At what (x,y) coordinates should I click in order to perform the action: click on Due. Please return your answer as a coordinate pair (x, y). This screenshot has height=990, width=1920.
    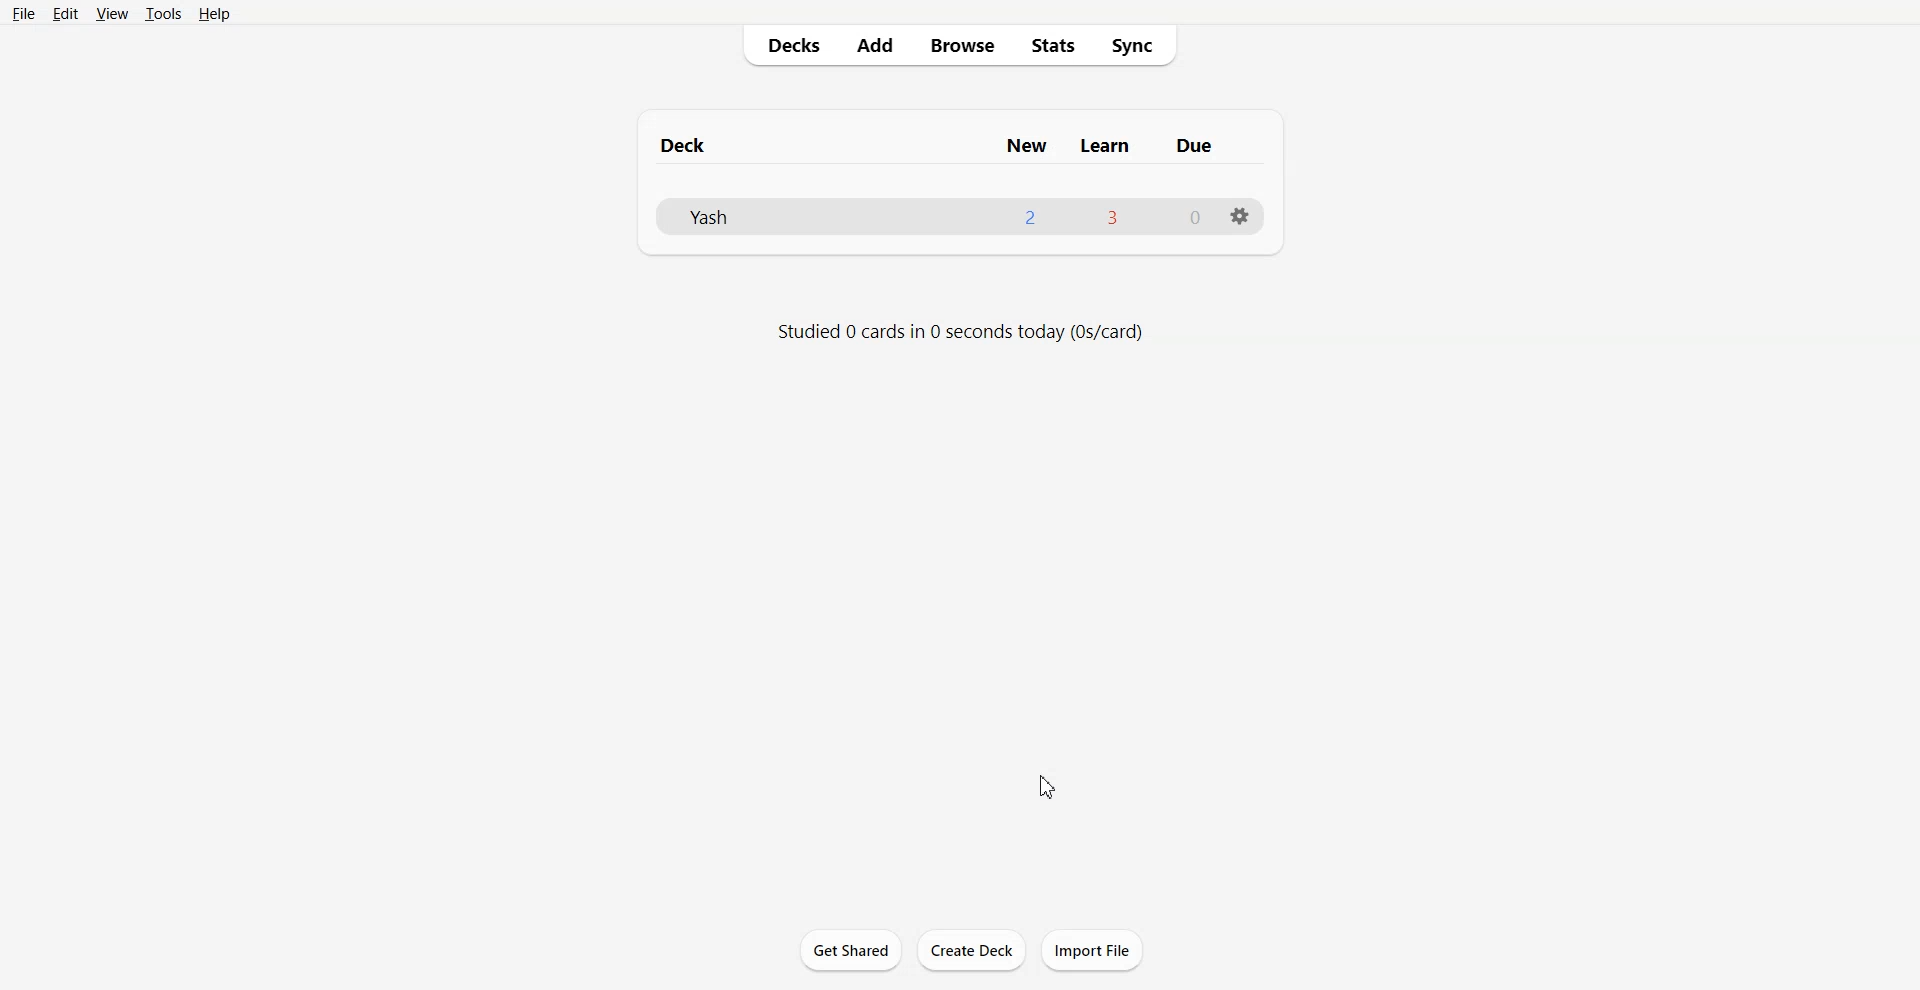
    Looking at the image, I should click on (1195, 146).